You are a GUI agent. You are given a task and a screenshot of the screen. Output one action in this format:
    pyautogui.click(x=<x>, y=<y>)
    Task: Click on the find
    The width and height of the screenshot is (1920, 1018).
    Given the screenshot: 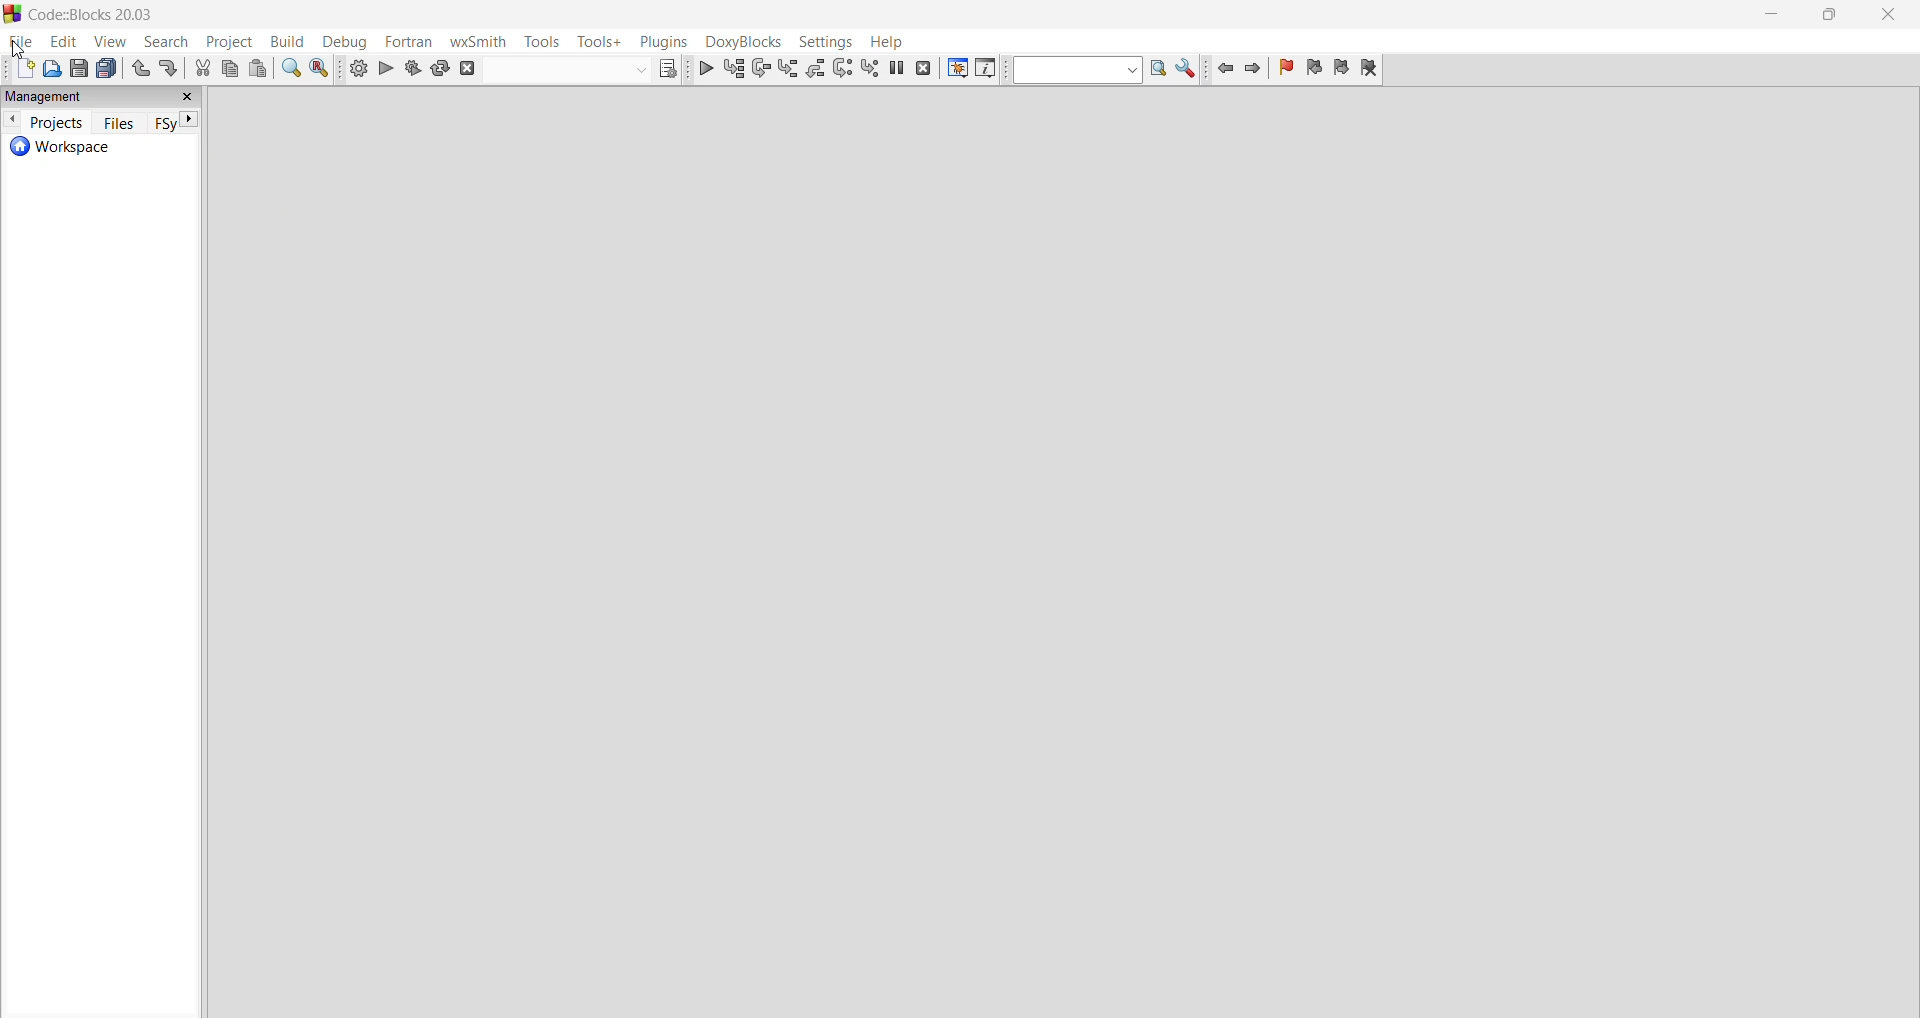 What is the action you would take?
    pyautogui.click(x=292, y=69)
    